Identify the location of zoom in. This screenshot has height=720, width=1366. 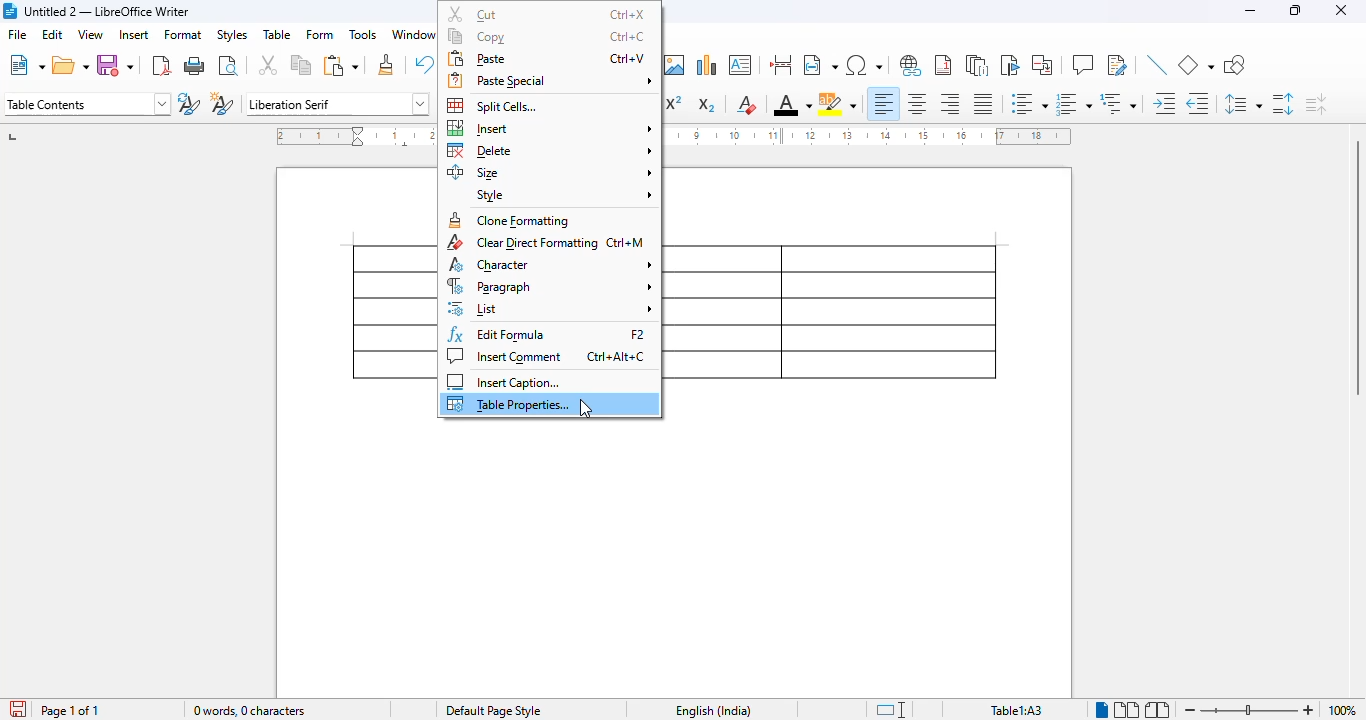
(1309, 710).